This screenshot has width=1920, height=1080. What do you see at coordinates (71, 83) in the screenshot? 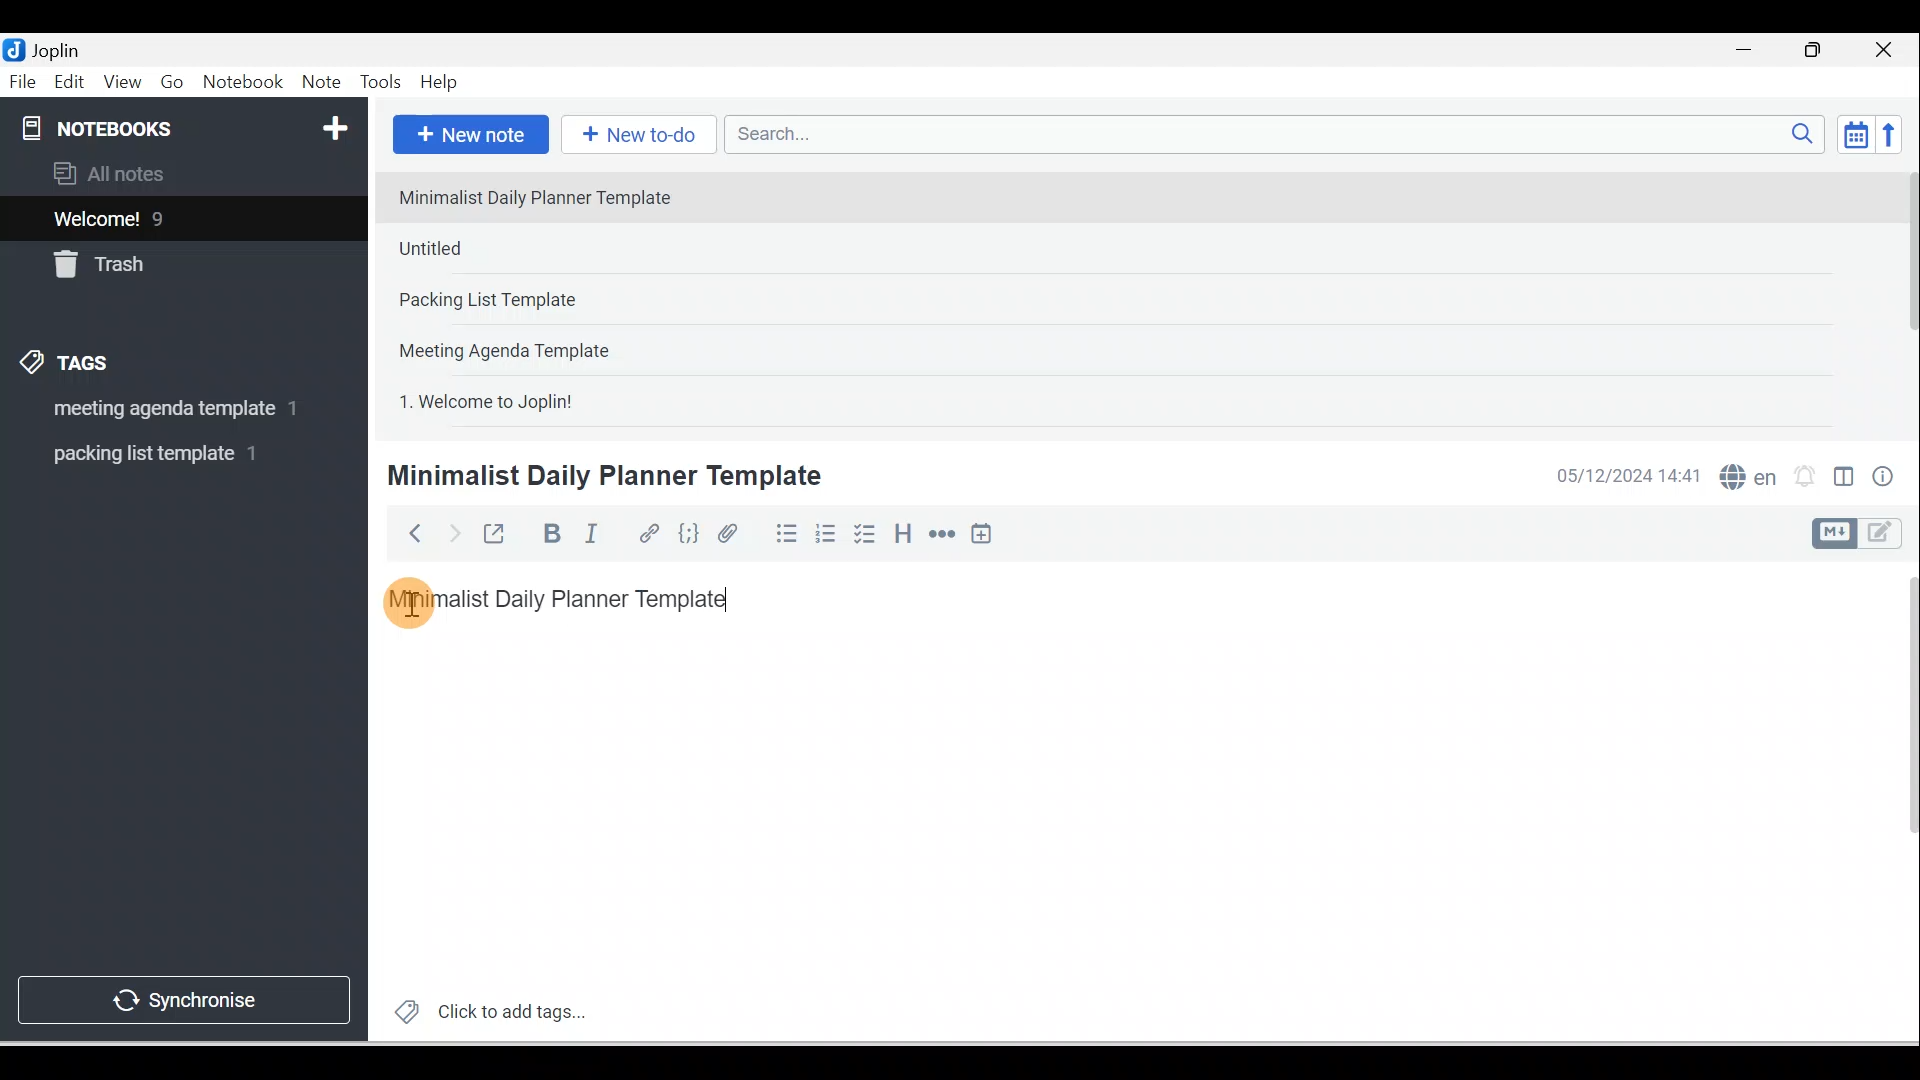
I see `Edit` at bounding box center [71, 83].